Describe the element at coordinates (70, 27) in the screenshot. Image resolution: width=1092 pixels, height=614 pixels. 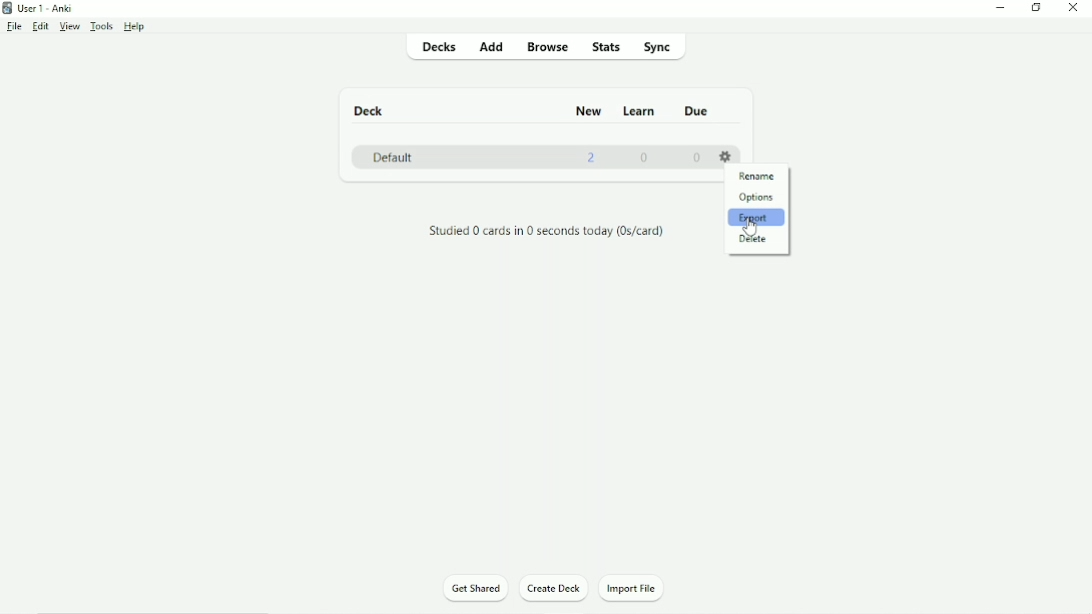
I see `View` at that location.